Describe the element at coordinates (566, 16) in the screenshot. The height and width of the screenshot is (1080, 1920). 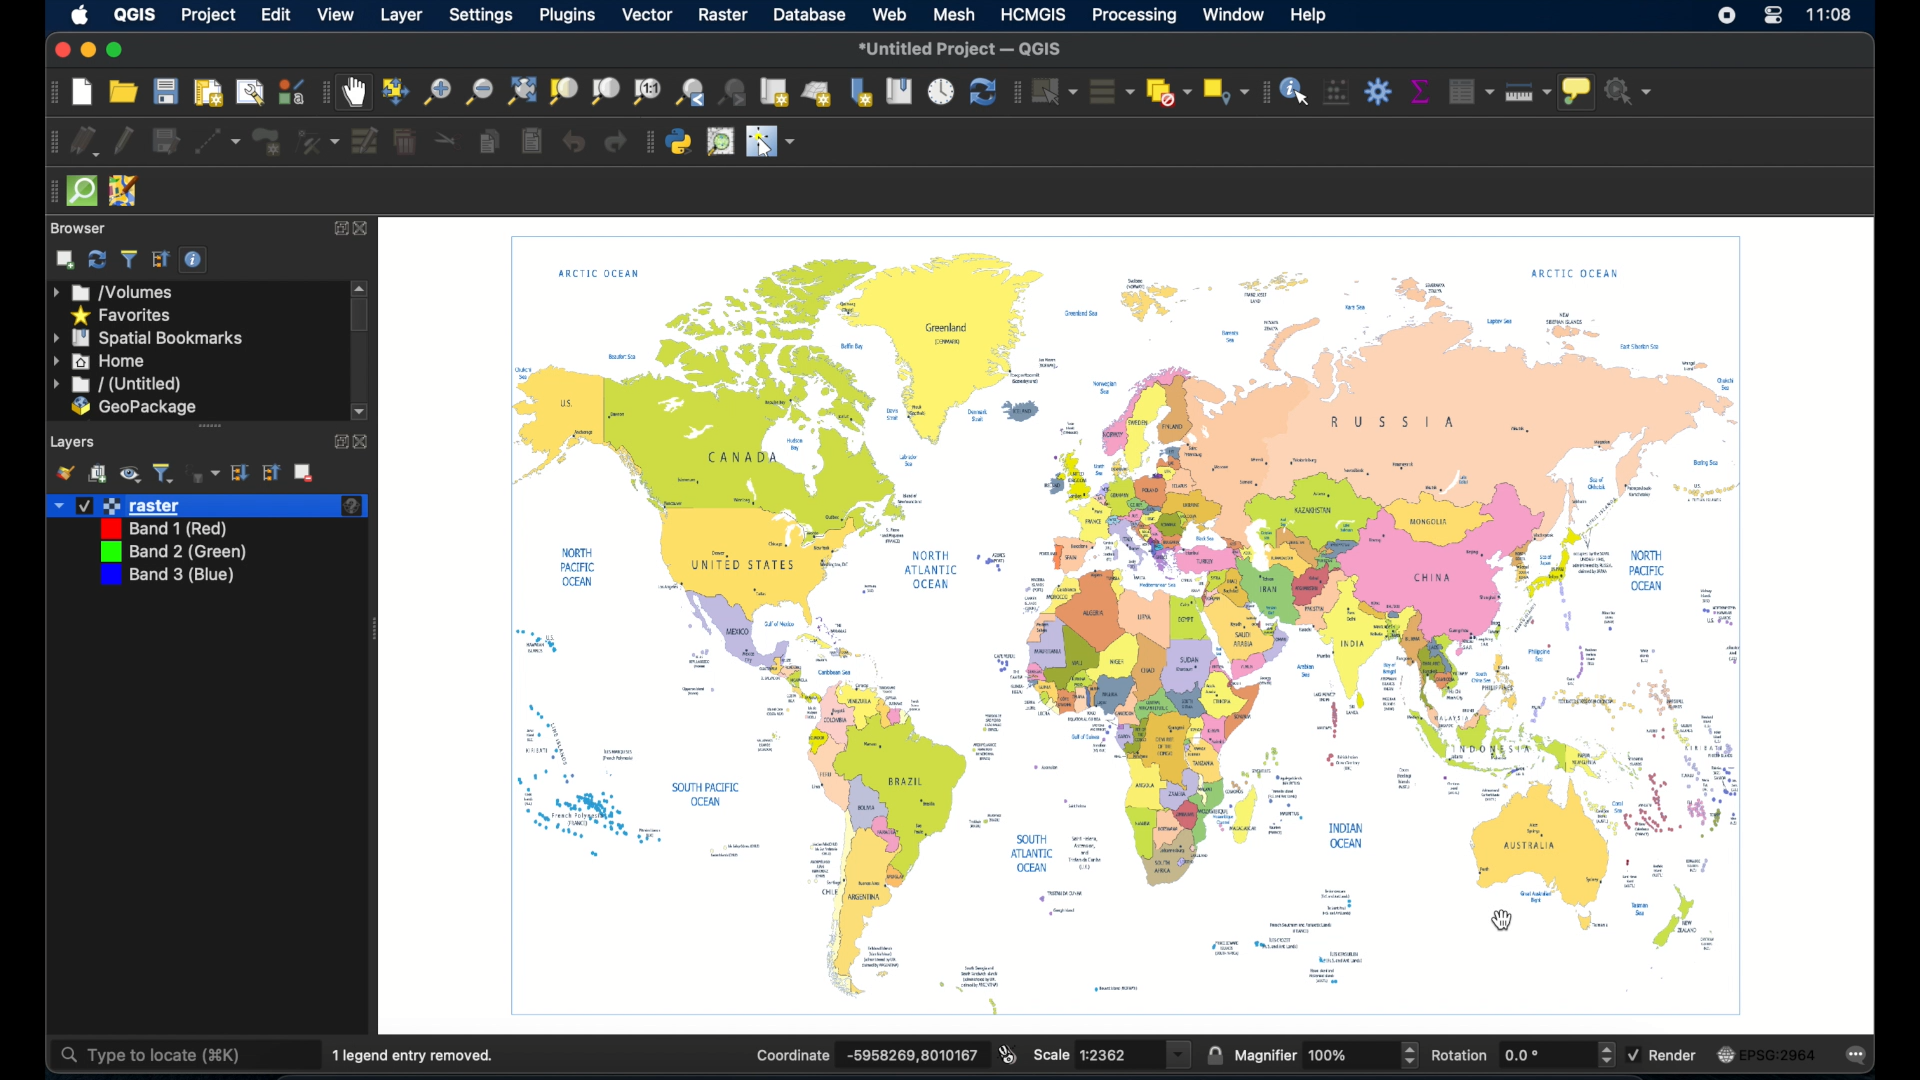
I see `plugins` at that location.